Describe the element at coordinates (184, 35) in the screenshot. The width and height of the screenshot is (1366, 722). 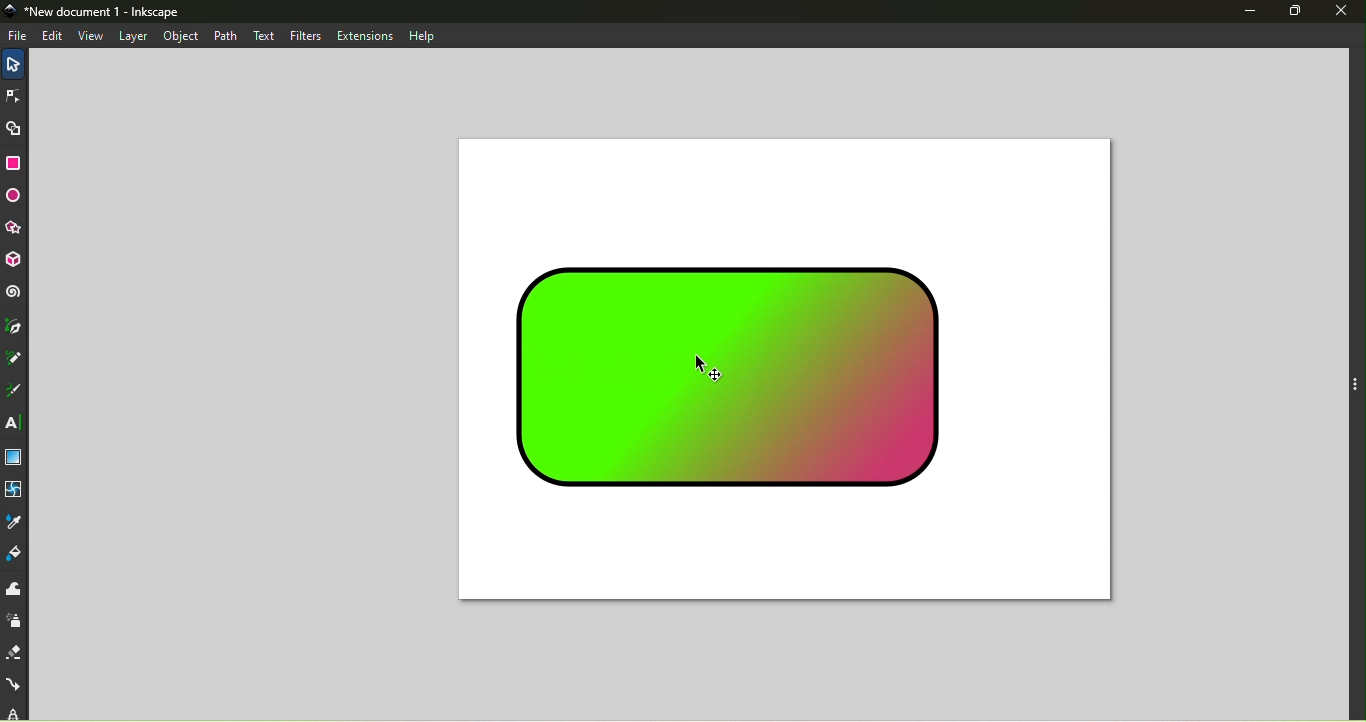
I see `Object` at that location.